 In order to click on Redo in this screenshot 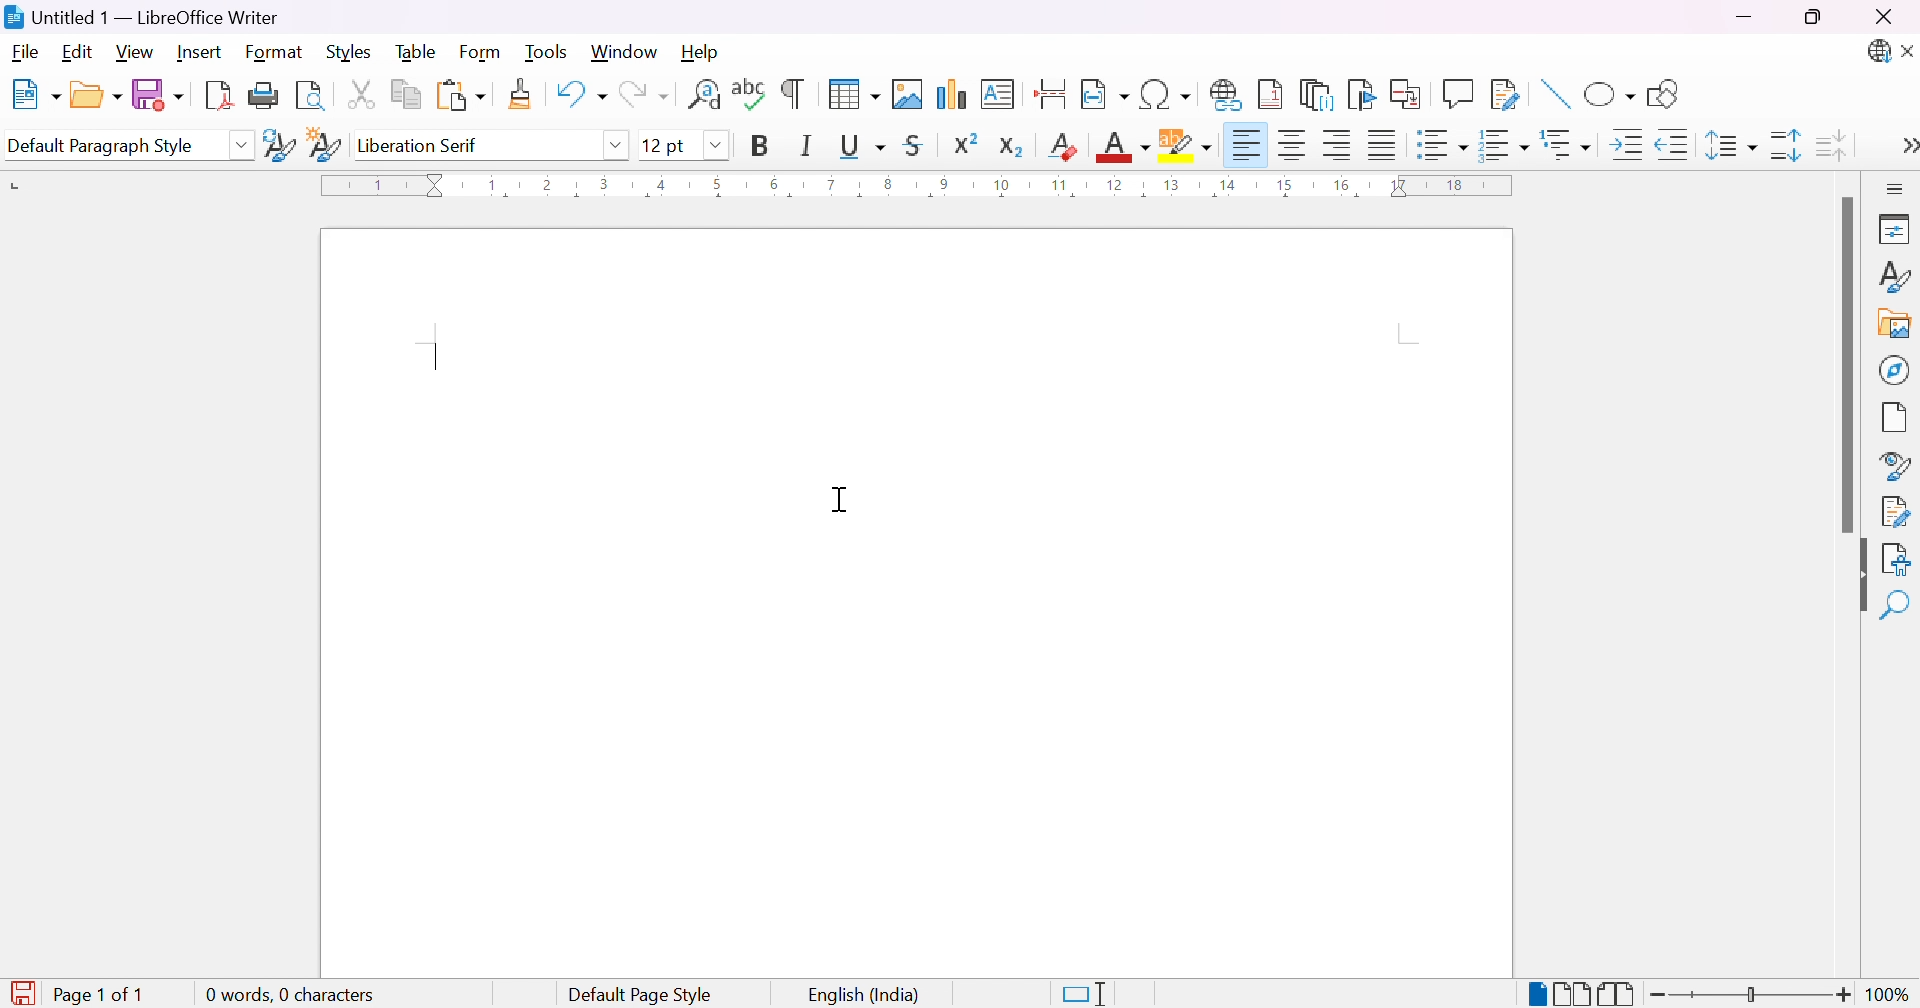, I will do `click(642, 99)`.